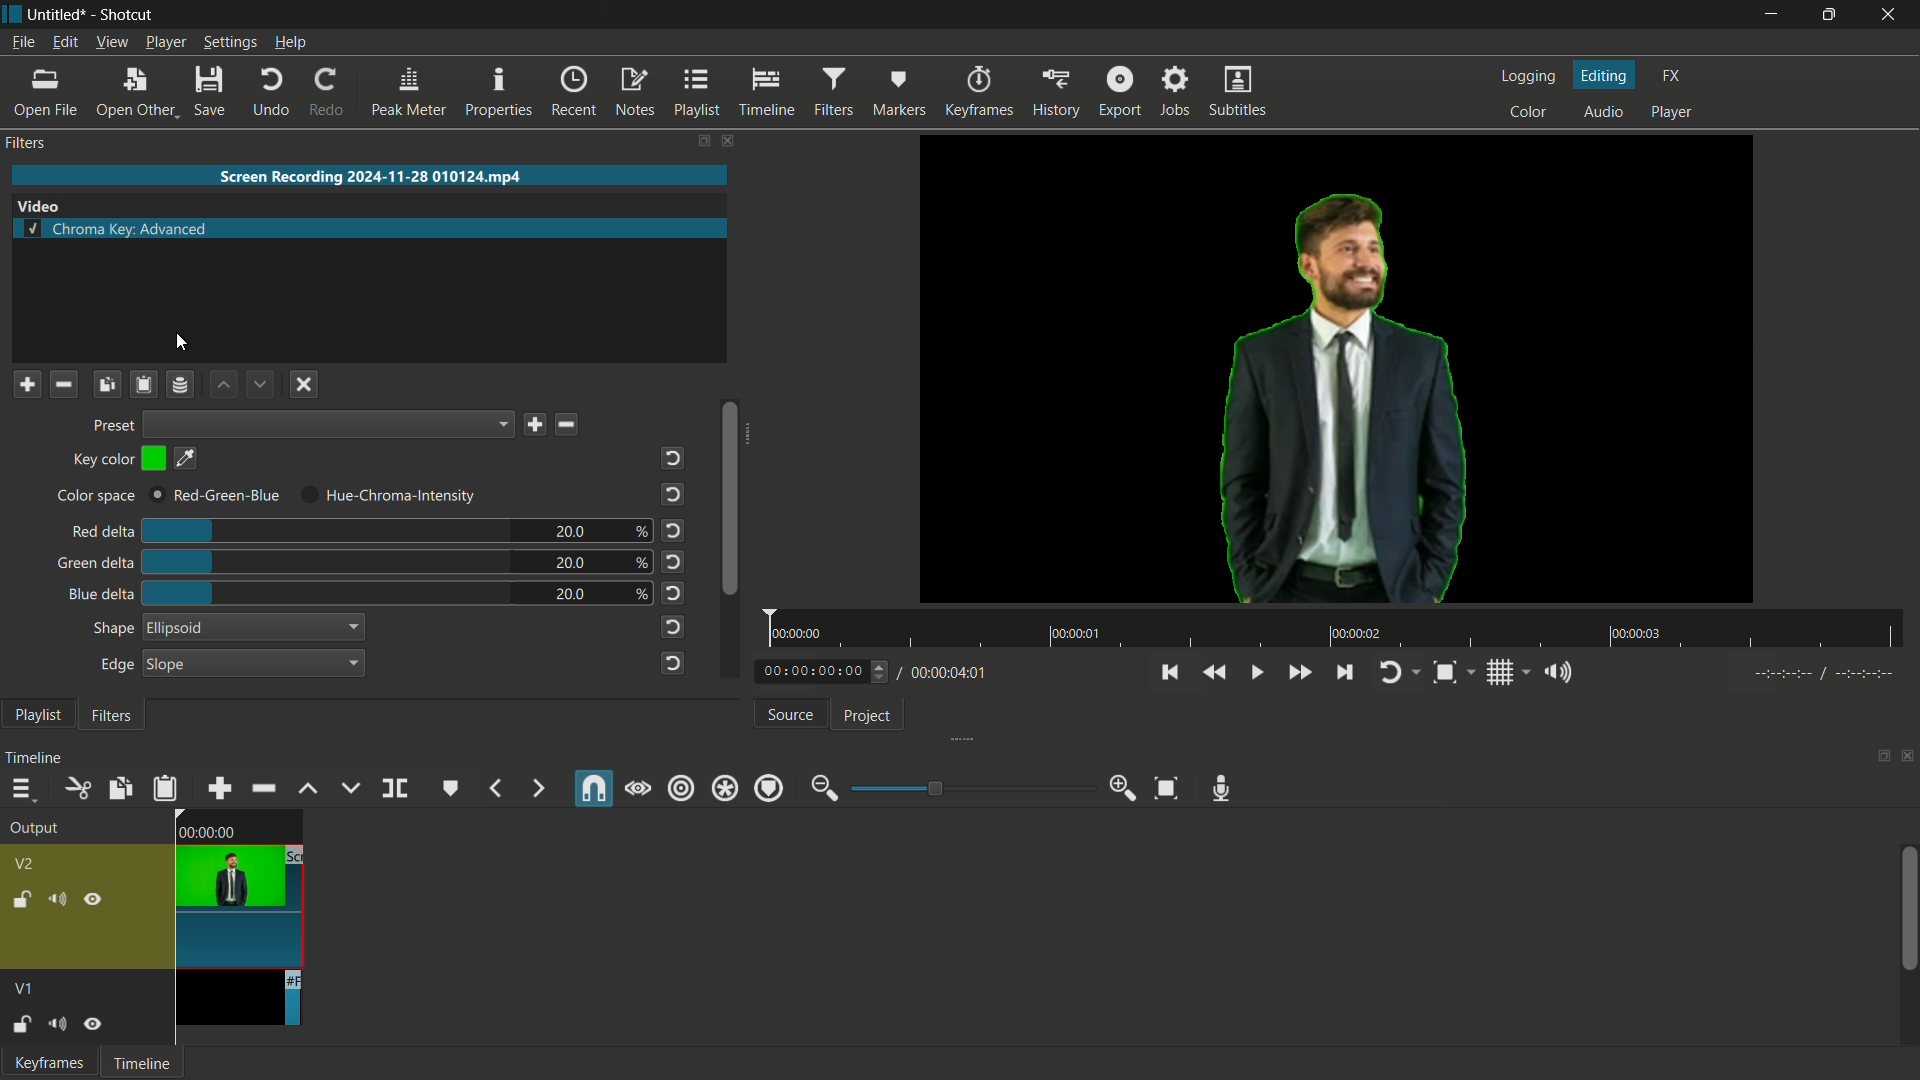  Describe the element at coordinates (229, 42) in the screenshot. I see `settings menu` at that location.